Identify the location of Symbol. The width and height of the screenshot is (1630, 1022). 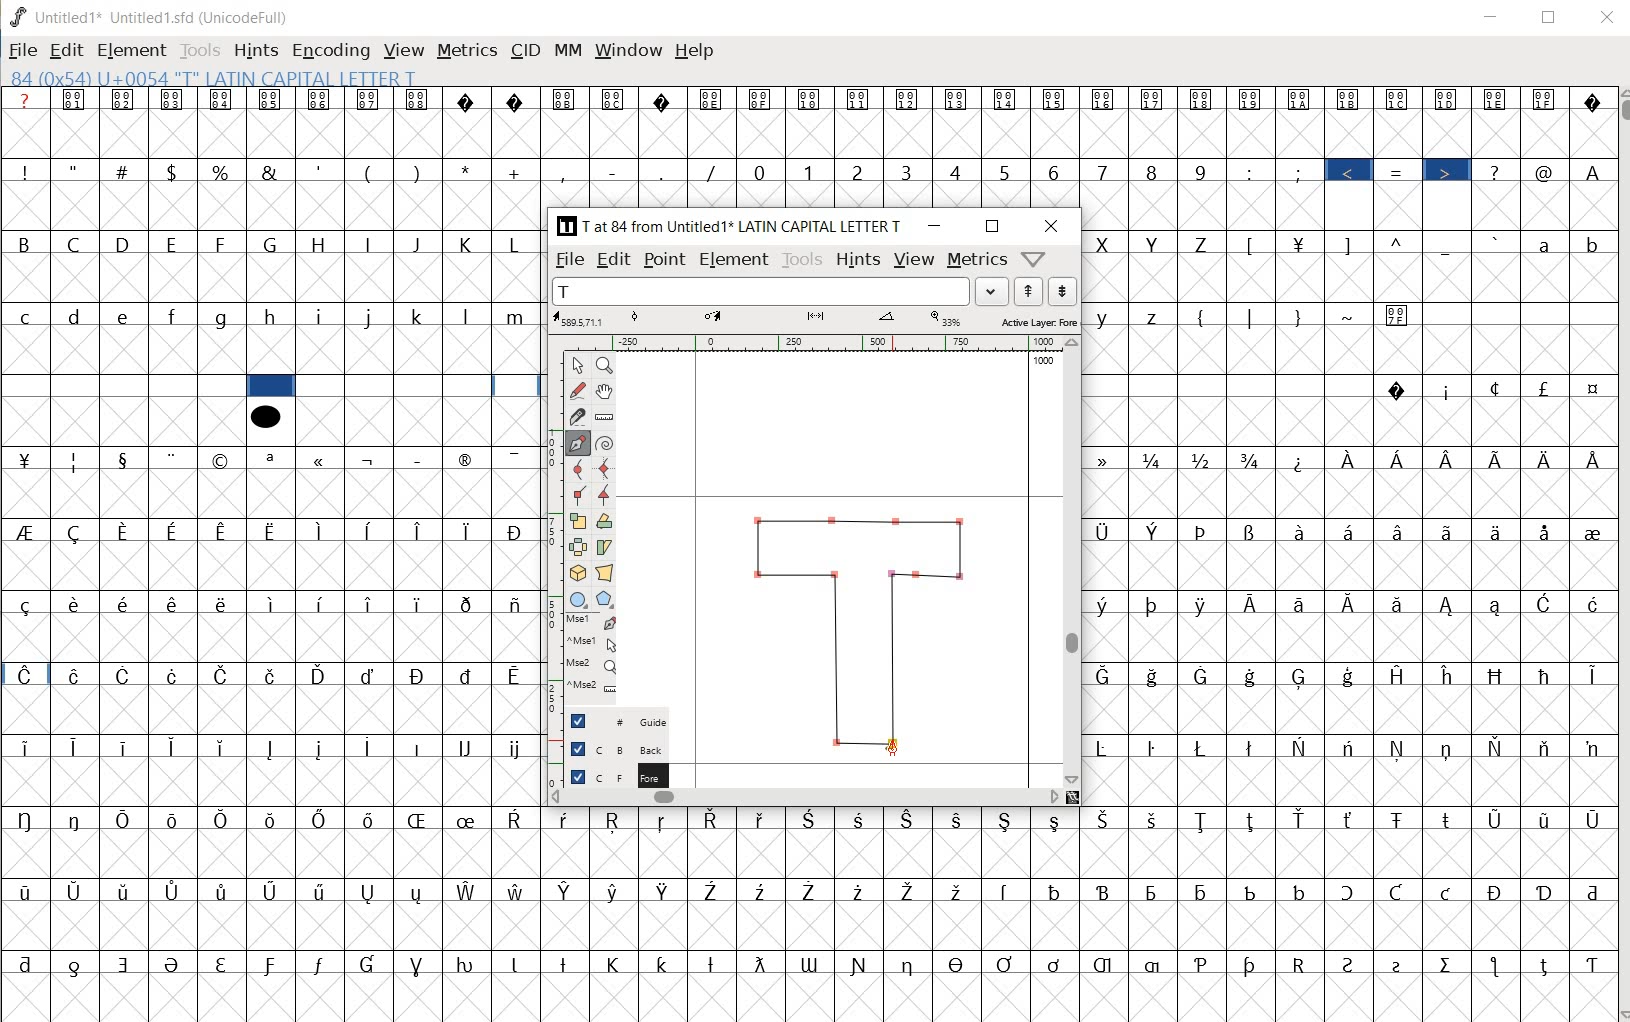
(518, 962).